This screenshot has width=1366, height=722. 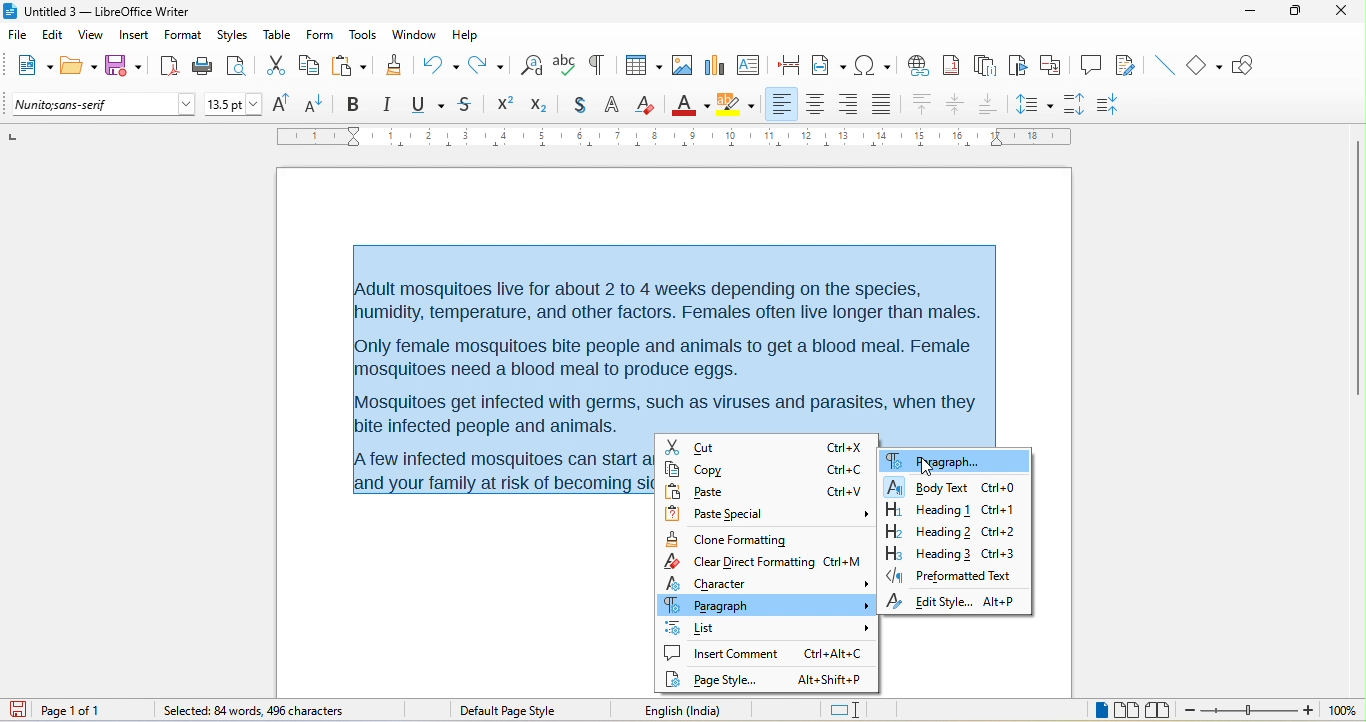 What do you see at coordinates (440, 62) in the screenshot?
I see `undo` at bounding box center [440, 62].